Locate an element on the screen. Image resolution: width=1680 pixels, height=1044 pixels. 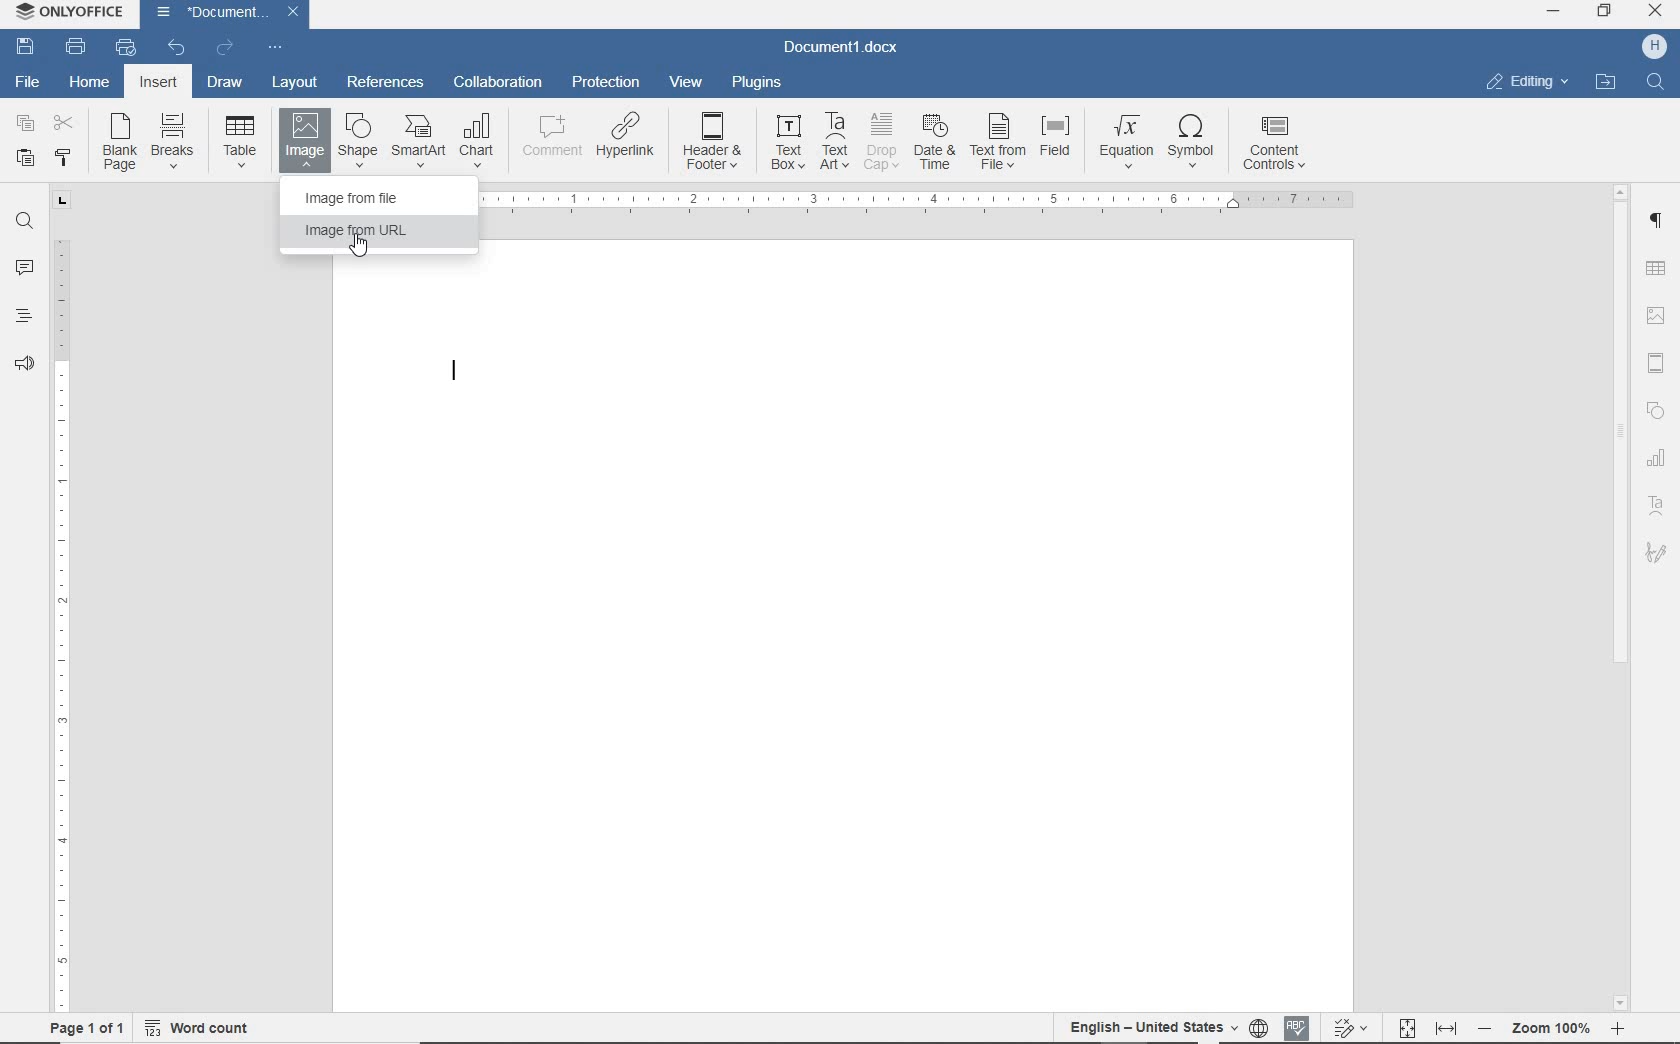
content controls is located at coordinates (1279, 145).